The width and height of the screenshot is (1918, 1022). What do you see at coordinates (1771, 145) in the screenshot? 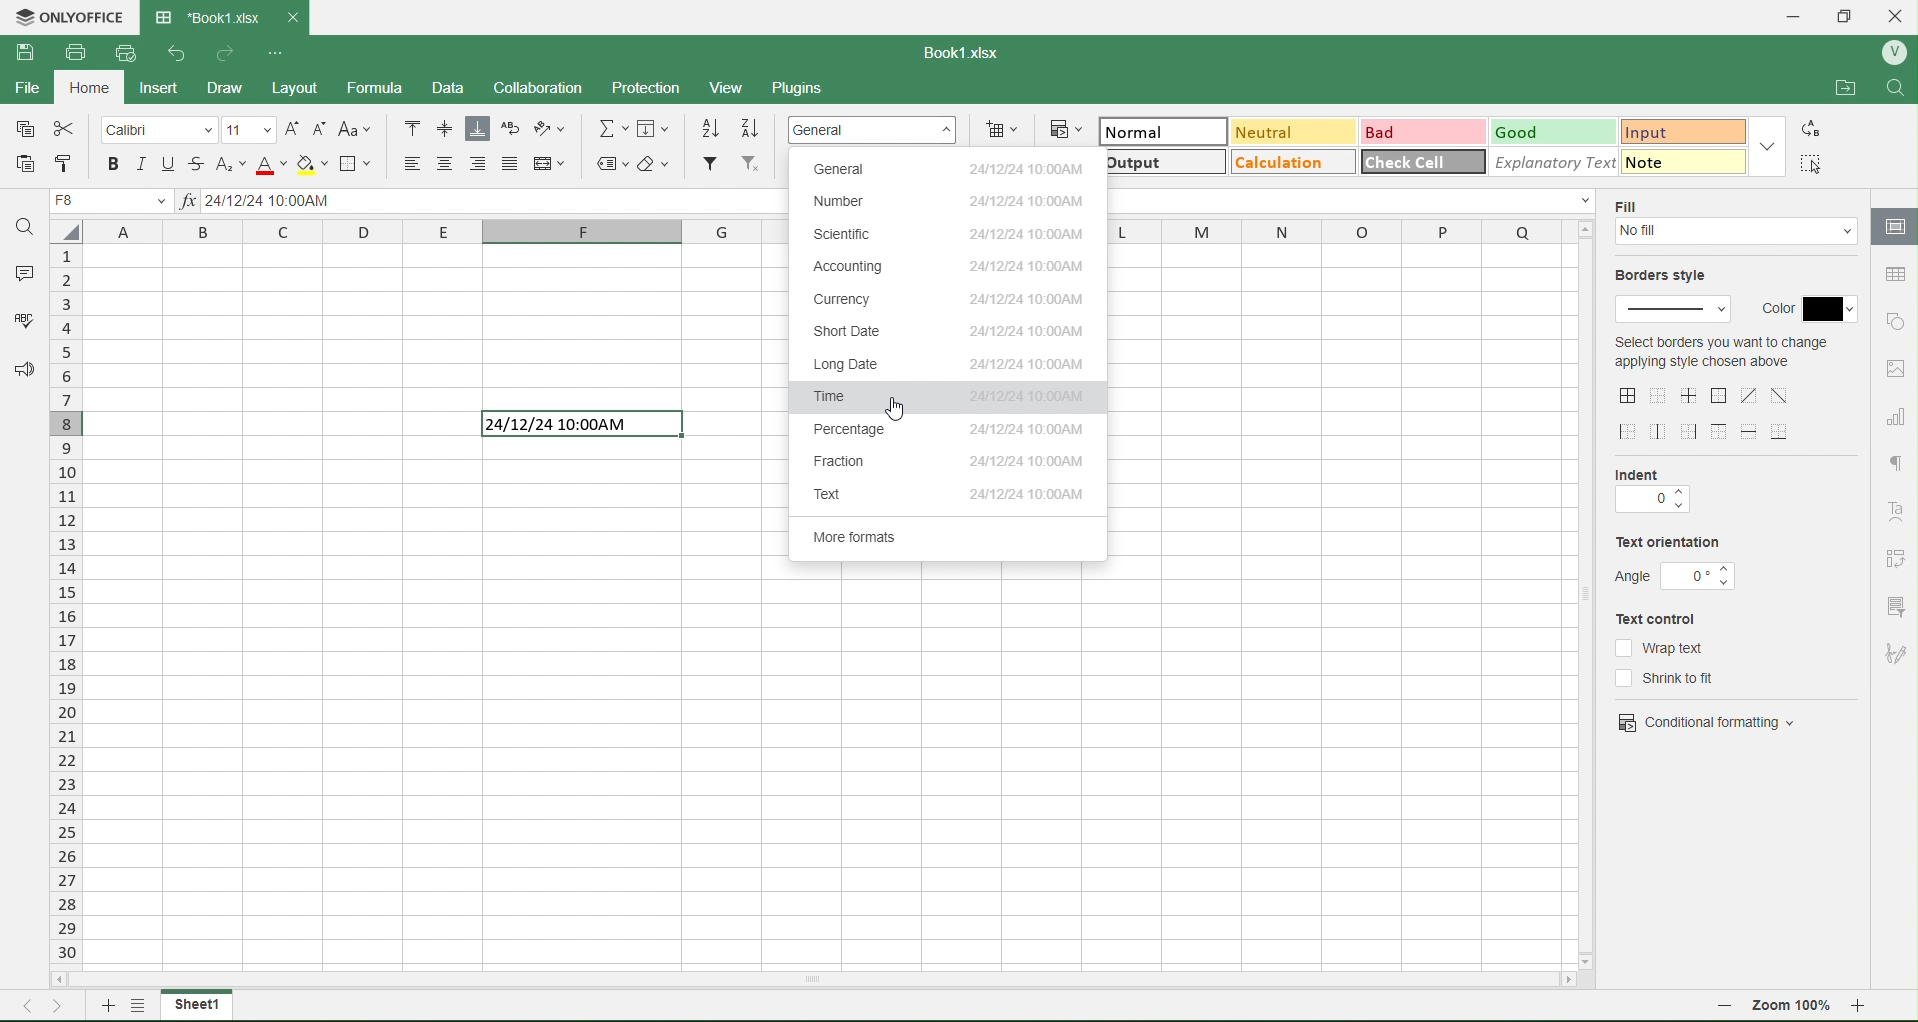
I see `Formatting Box` at bounding box center [1771, 145].